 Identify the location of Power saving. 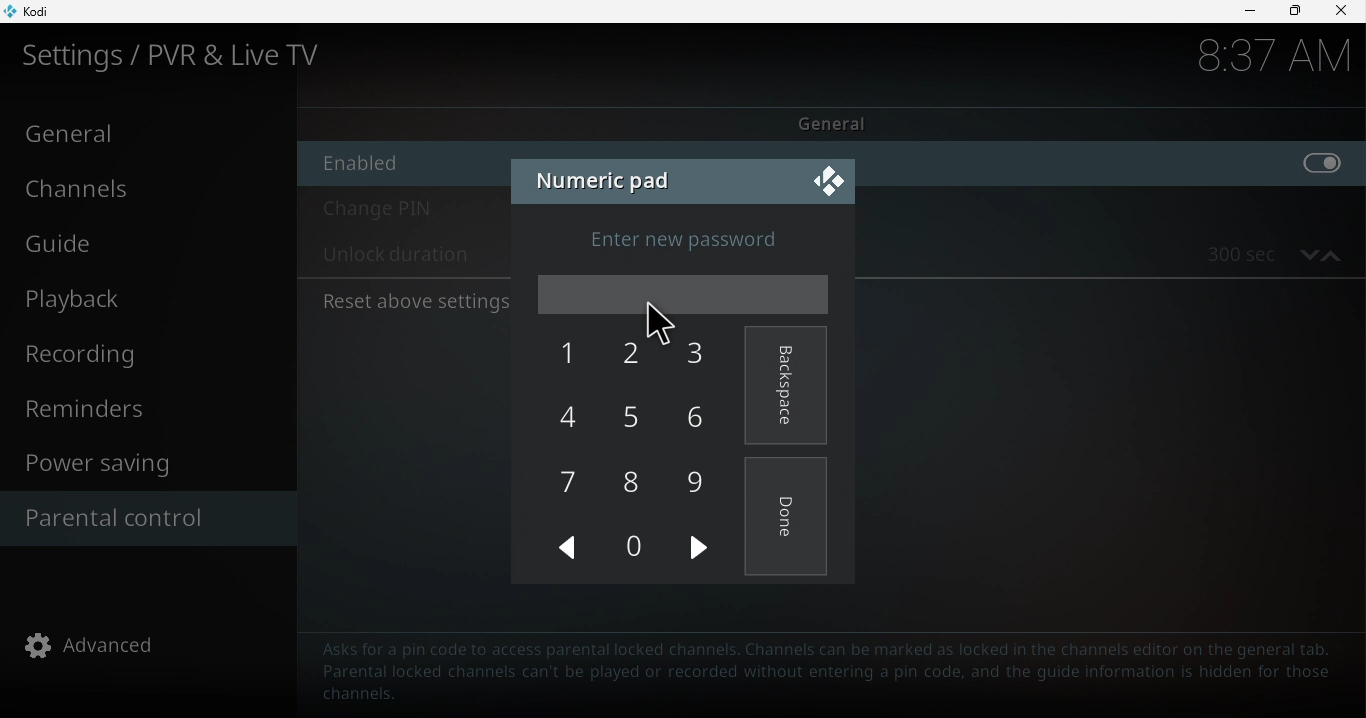
(149, 464).